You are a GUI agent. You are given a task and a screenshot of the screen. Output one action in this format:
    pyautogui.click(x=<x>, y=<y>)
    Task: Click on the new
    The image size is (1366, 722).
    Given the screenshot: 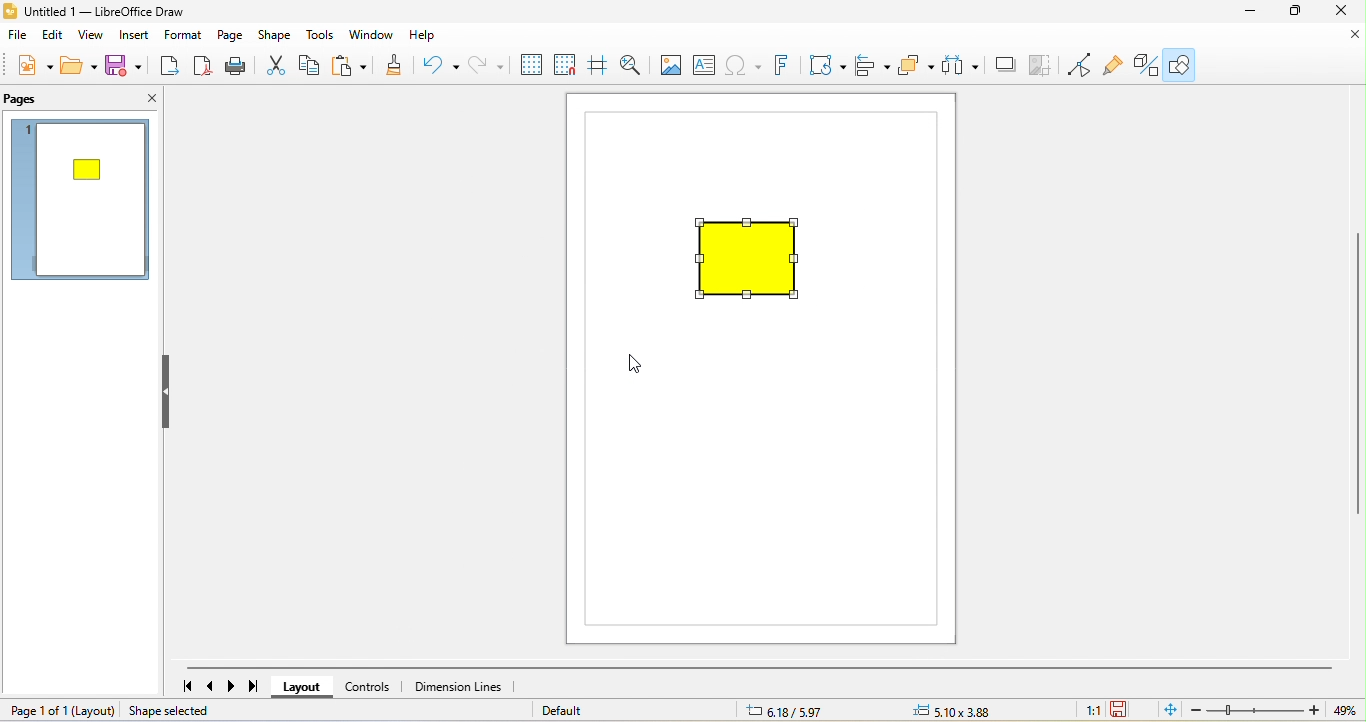 What is the action you would take?
    pyautogui.click(x=28, y=67)
    